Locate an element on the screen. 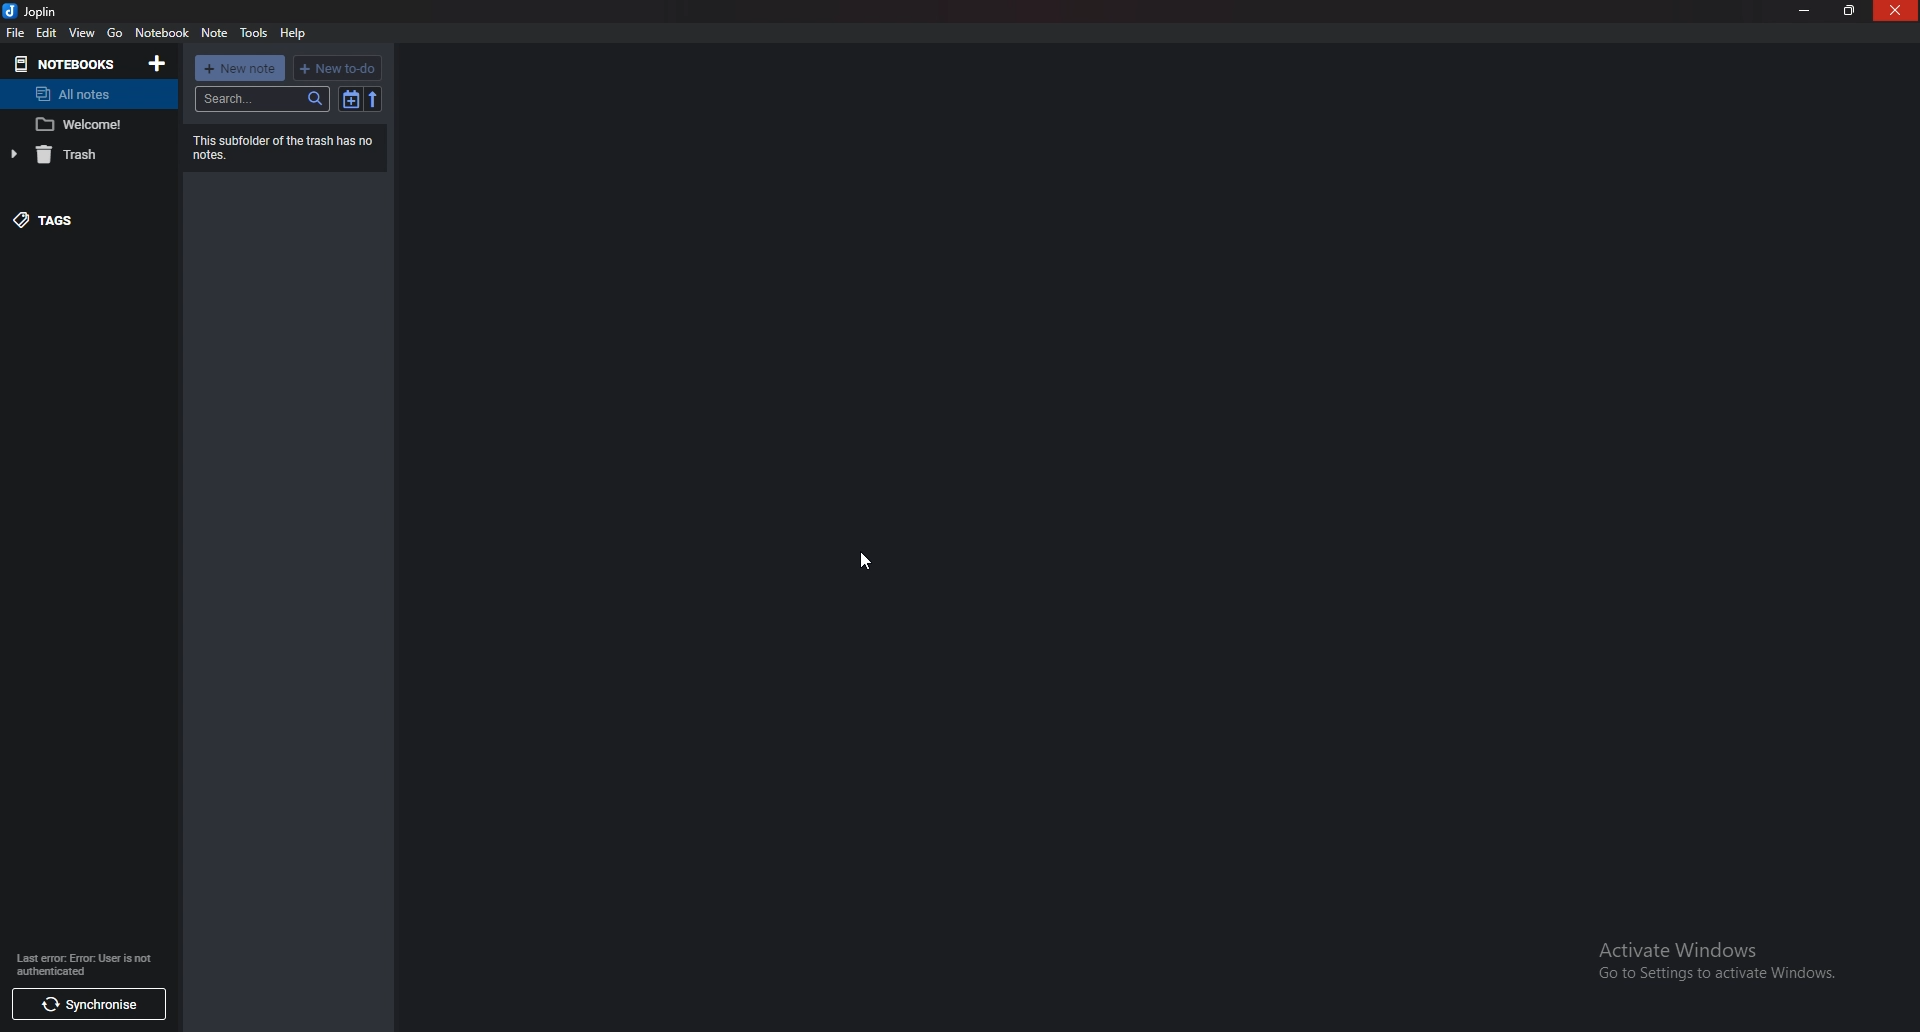 The height and width of the screenshot is (1032, 1920). activate windows message is located at coordinates (1721, 964).